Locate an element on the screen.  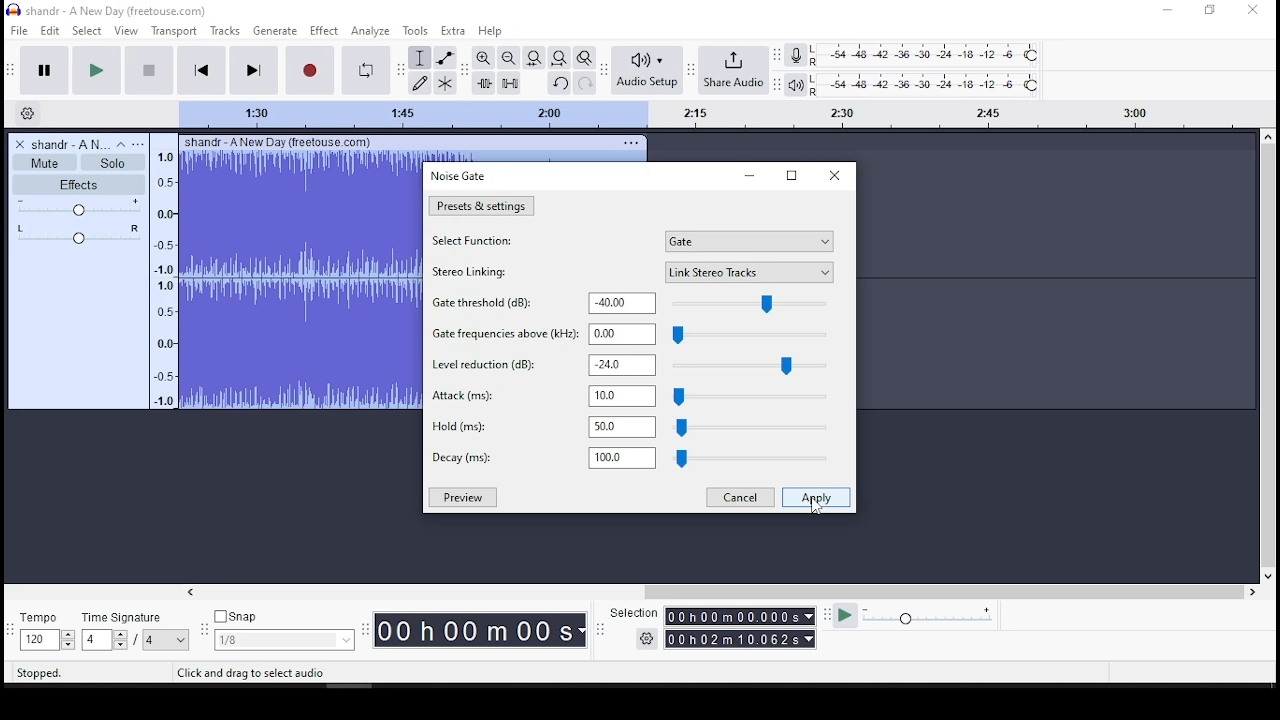
enable looping is located at coordinates (367, 70).